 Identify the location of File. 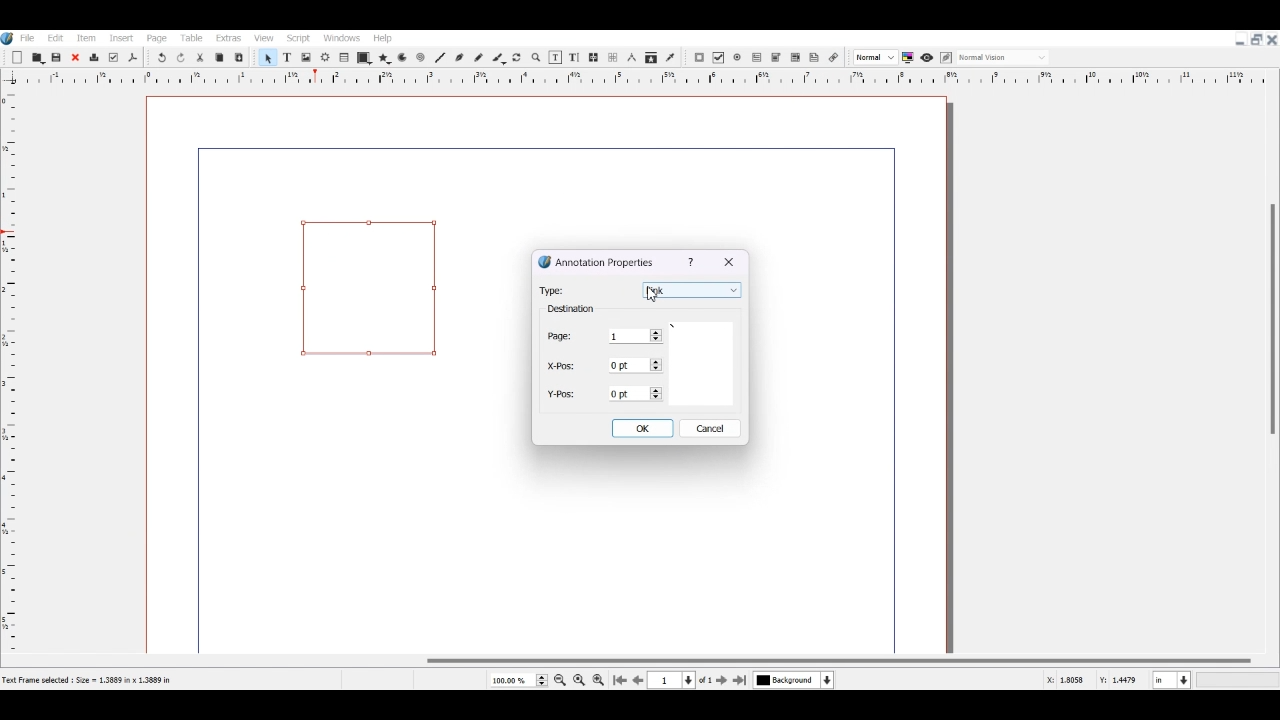
(29, 37).